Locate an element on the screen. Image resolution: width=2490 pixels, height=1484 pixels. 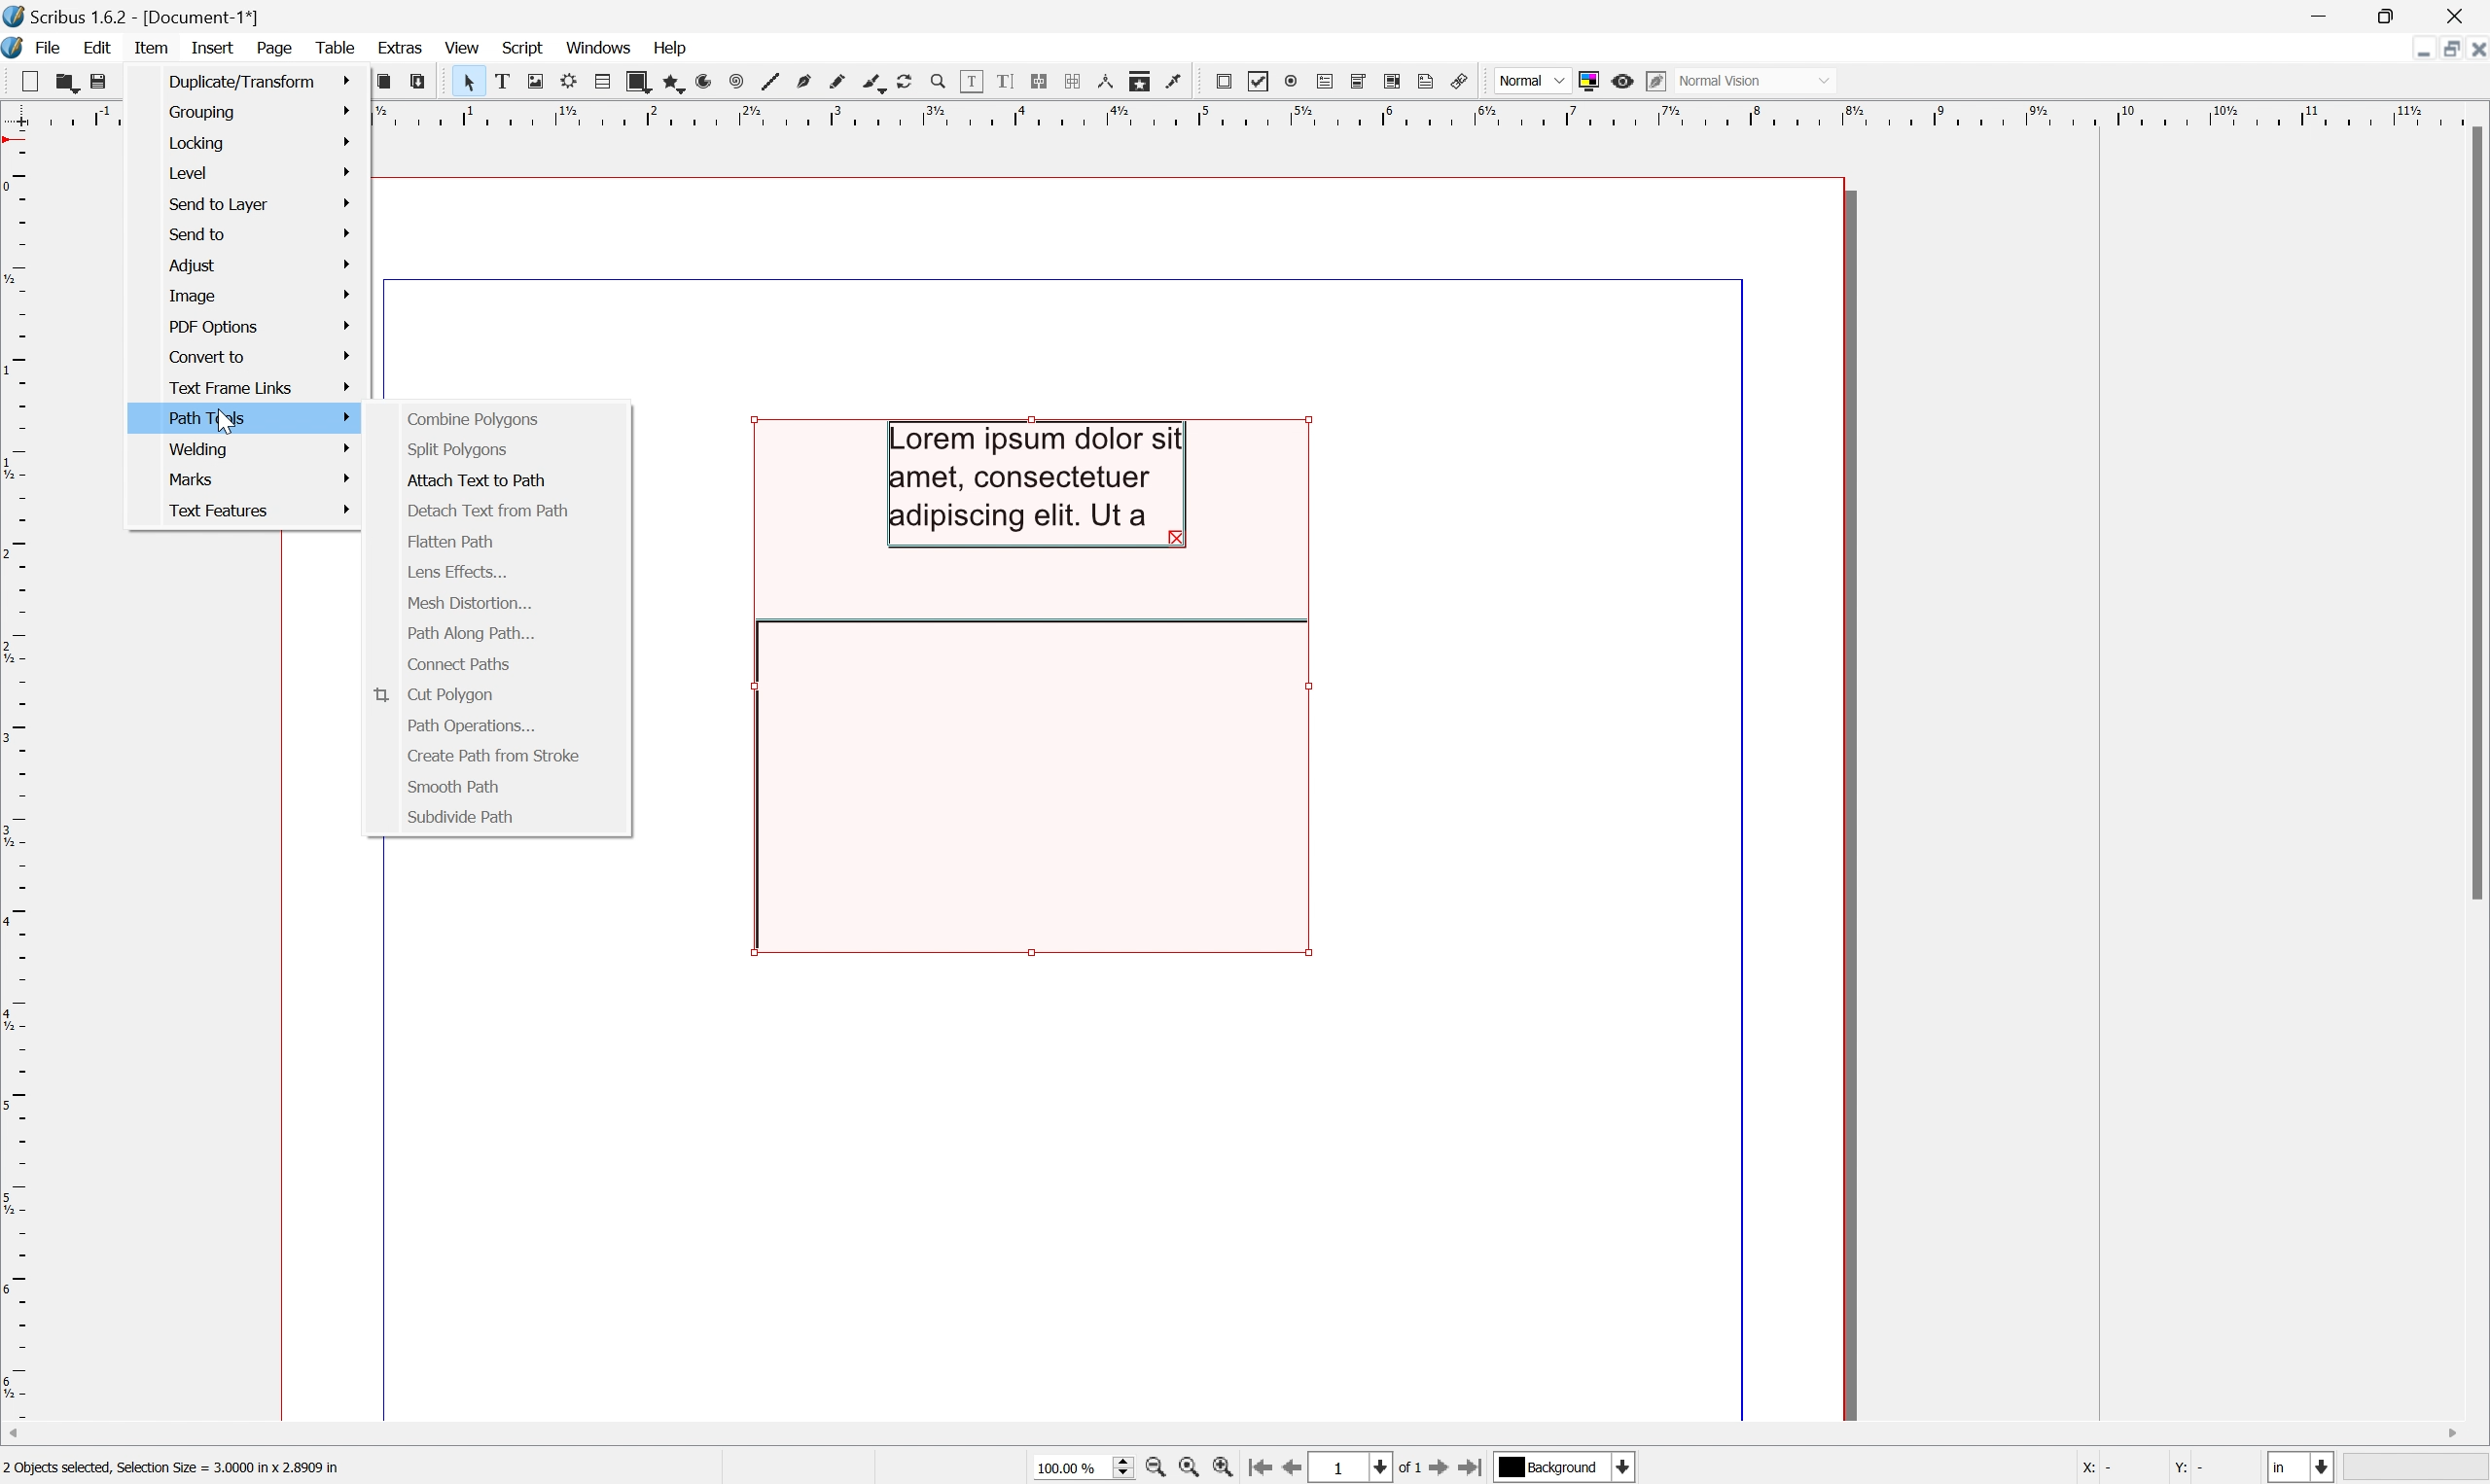
Duplicate is located at coordinates (261, 80).